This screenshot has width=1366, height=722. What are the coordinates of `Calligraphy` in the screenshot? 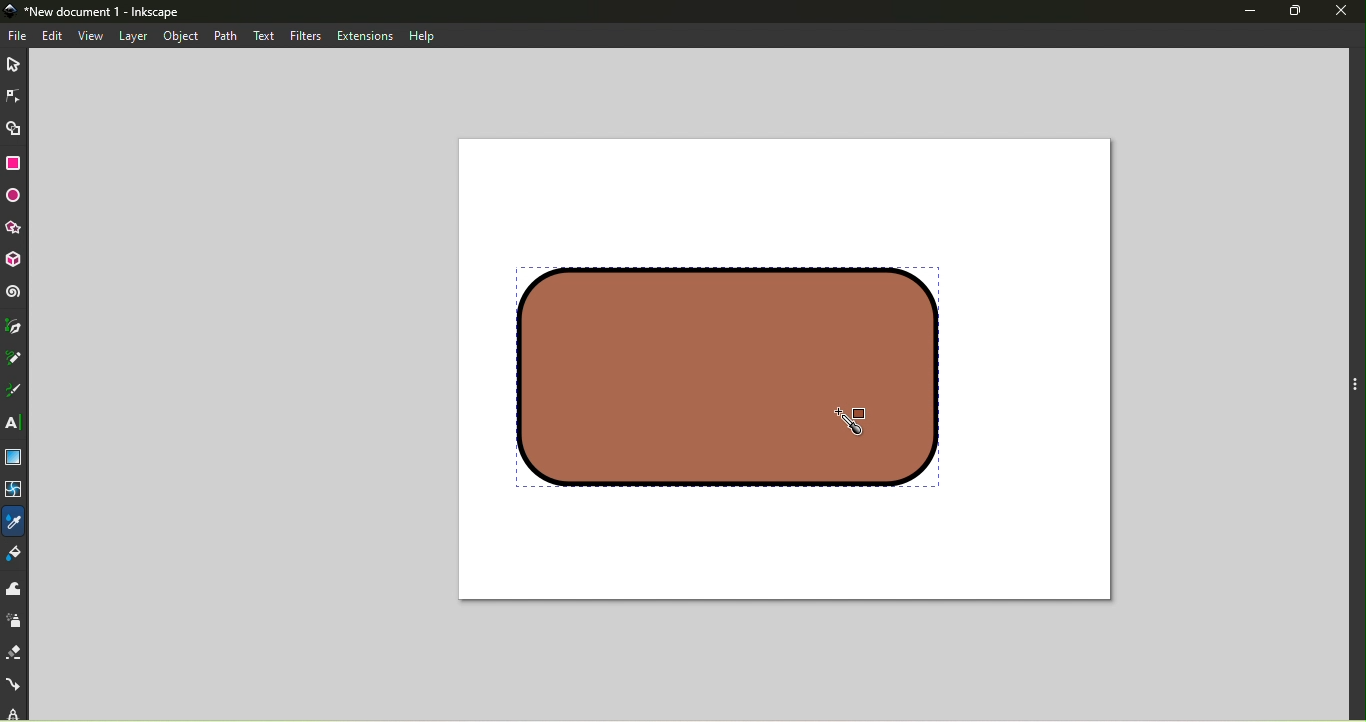 It's located at (18, 389).